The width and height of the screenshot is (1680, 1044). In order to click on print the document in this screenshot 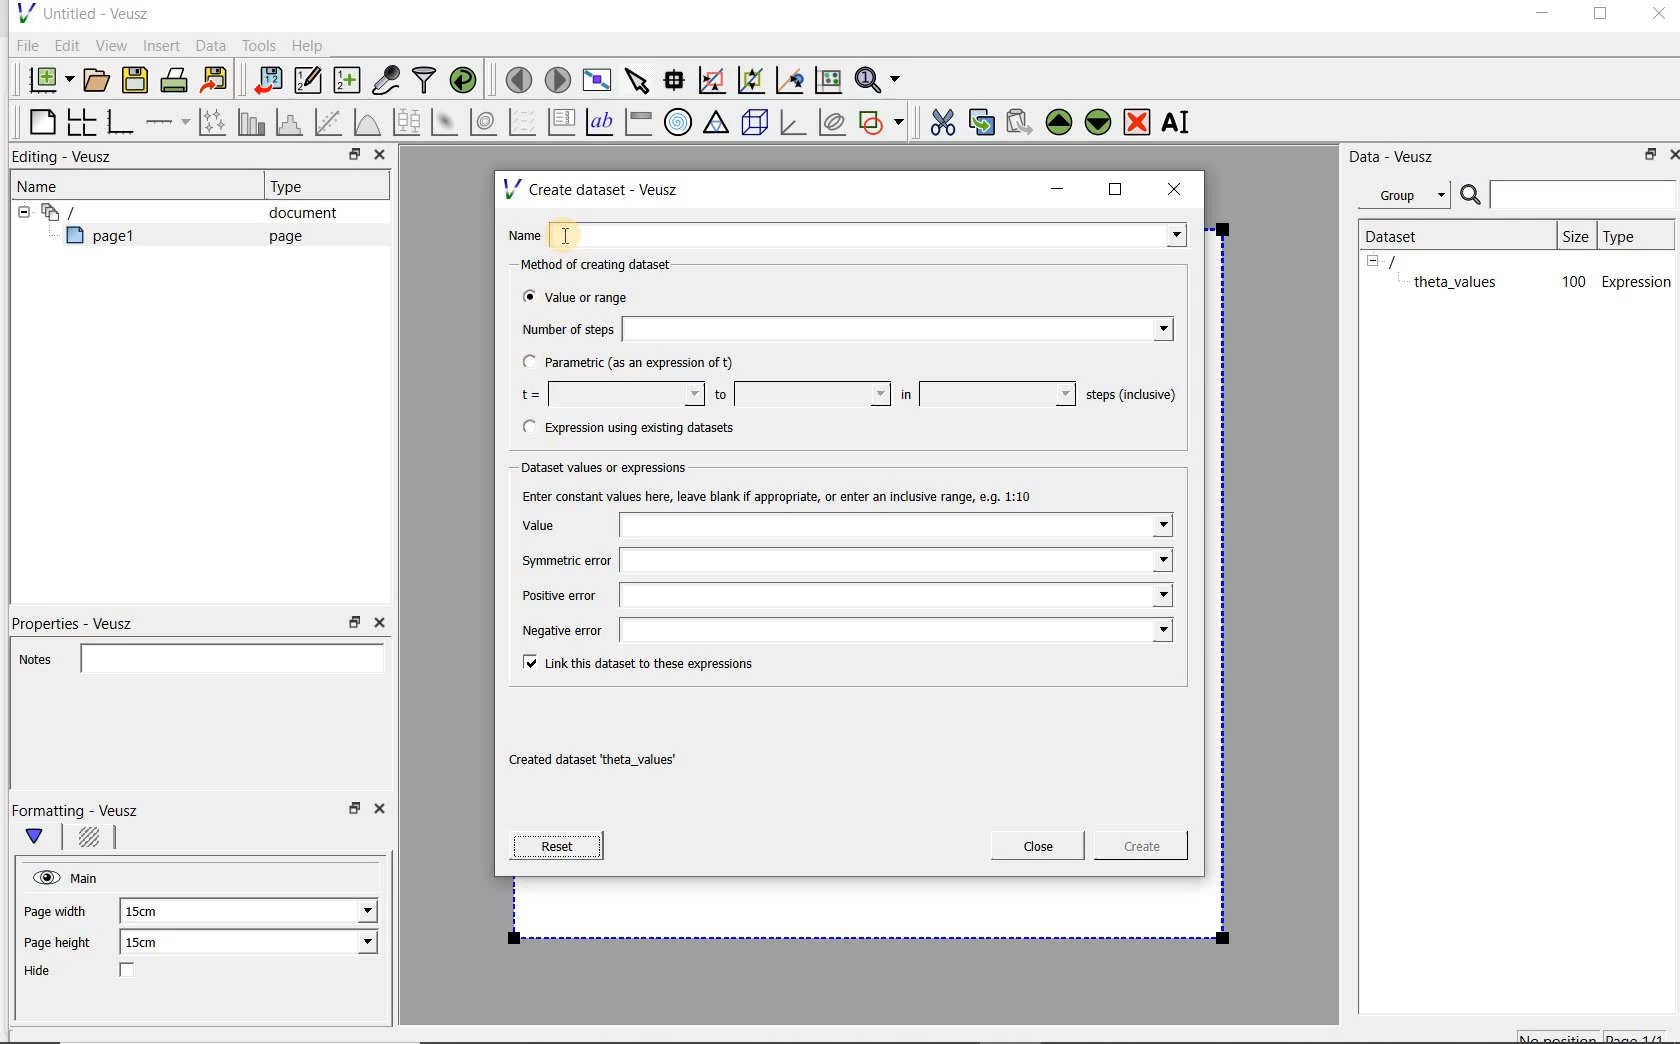, I will do `click(178, 79)`.